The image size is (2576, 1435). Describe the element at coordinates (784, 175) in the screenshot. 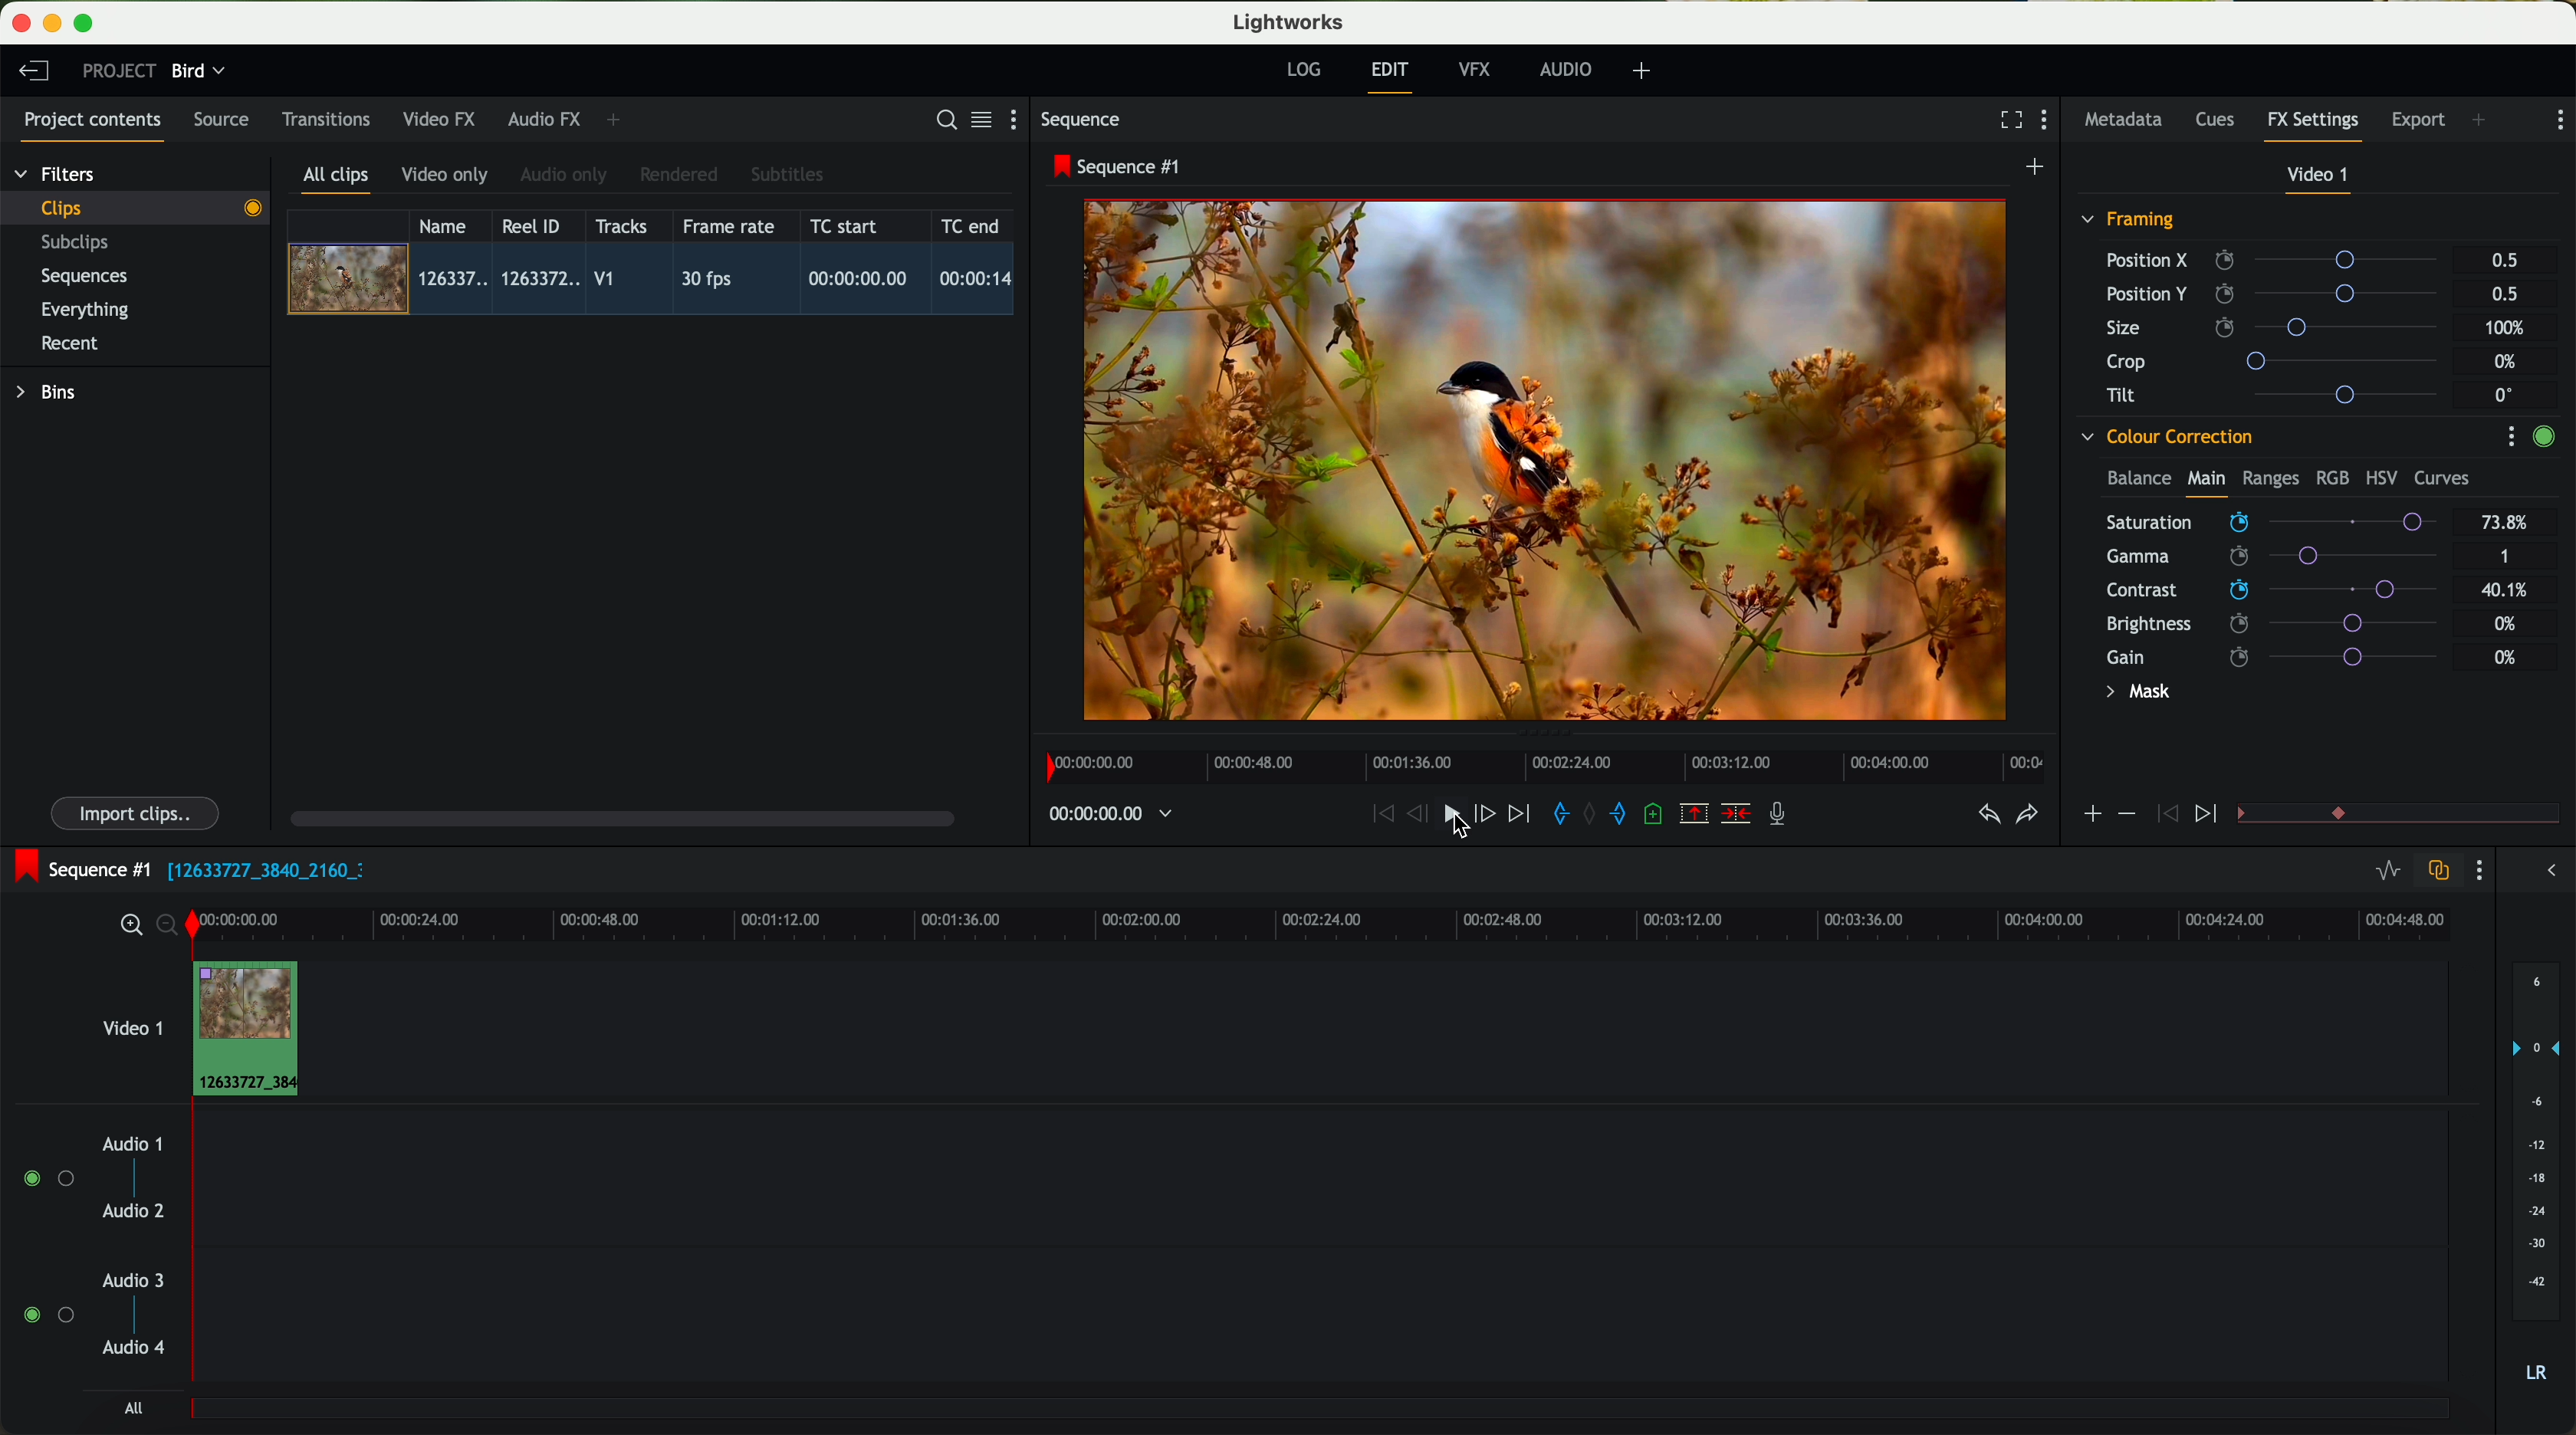

I see `subtitles` at that location.